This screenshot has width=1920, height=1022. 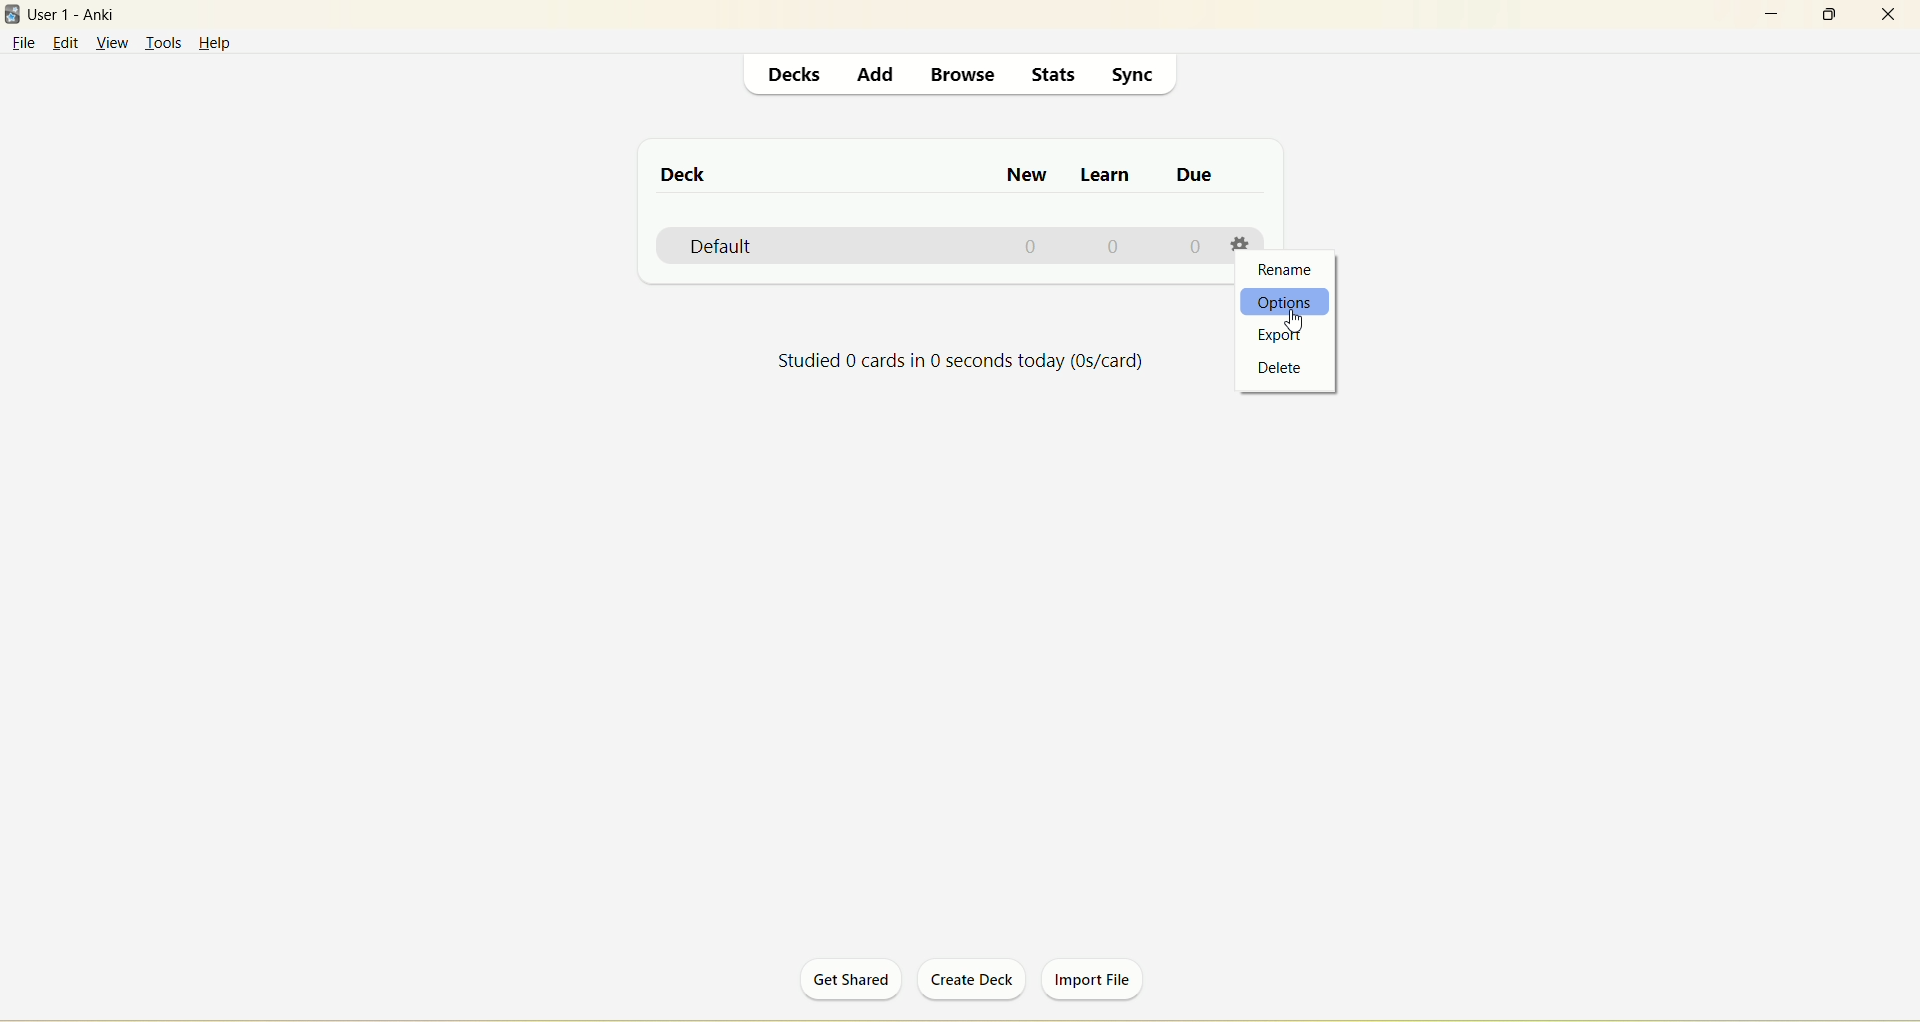 What do you see at coordinates (727, 247) in the screenshot?
I see `default` at bounding box center [727, 247].